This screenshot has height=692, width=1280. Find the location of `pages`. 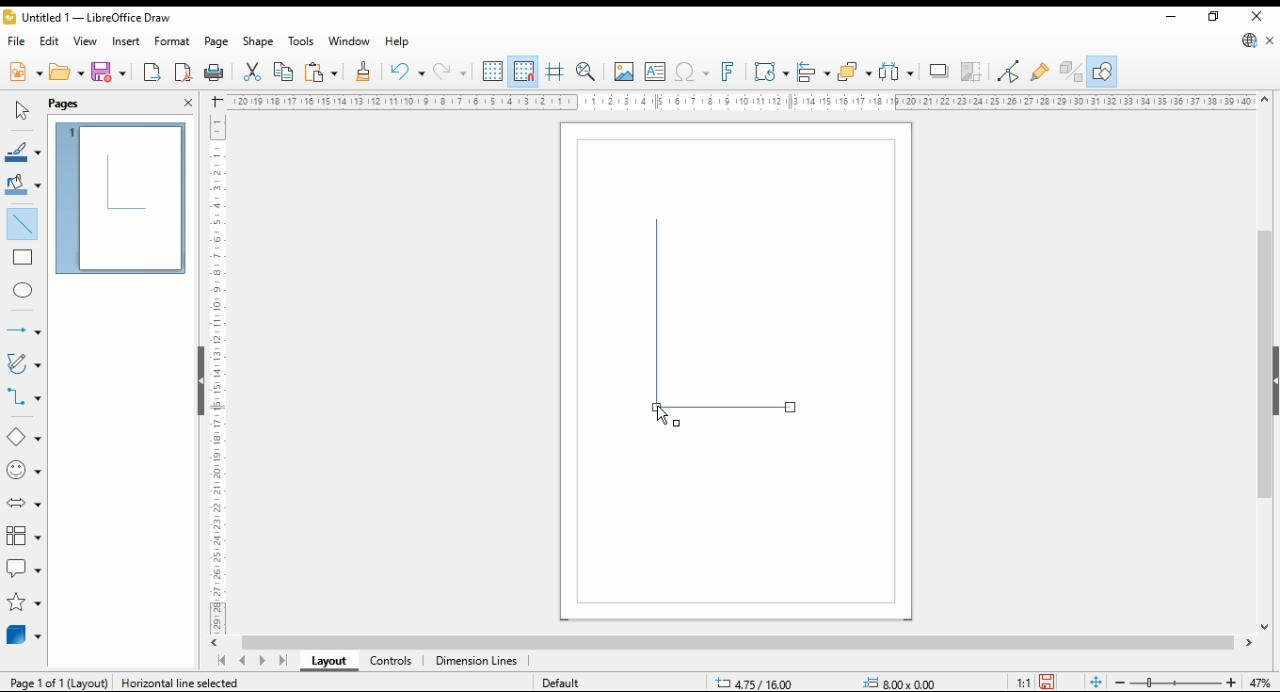

pages is located at coordinates (73, 103).